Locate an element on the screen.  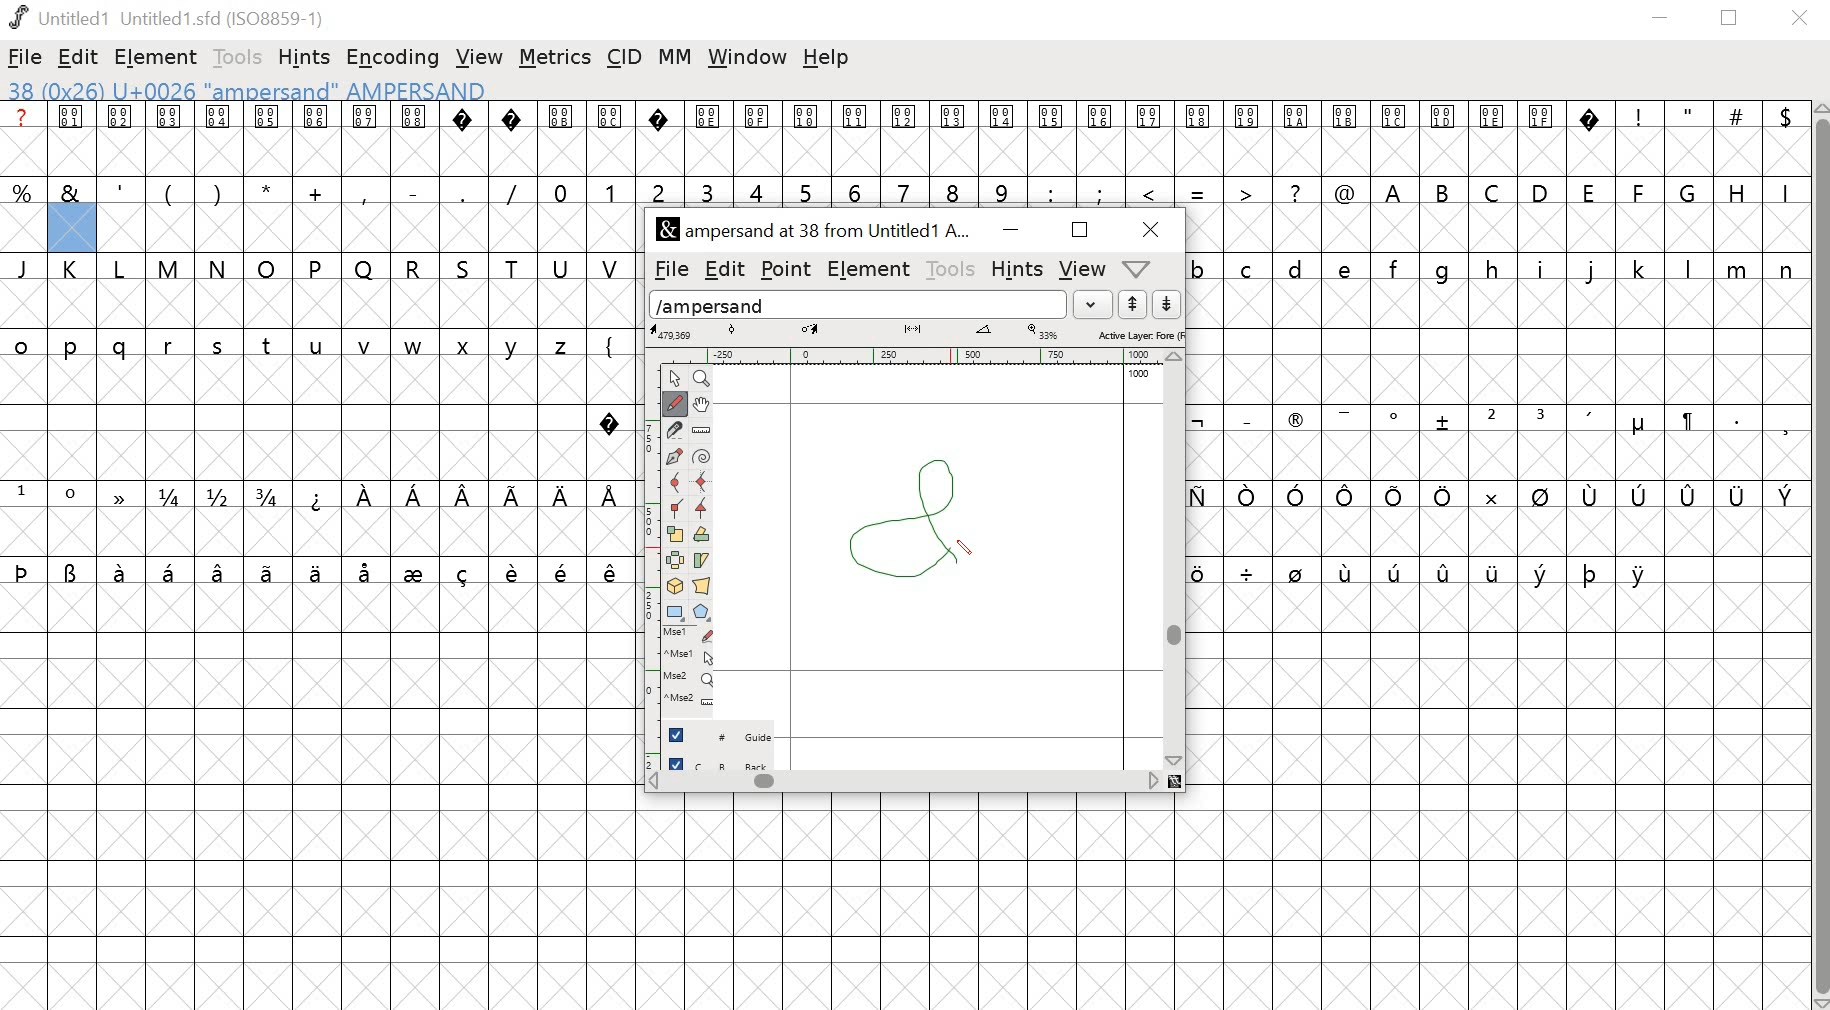
symbol is located at coordinates (315, 571).